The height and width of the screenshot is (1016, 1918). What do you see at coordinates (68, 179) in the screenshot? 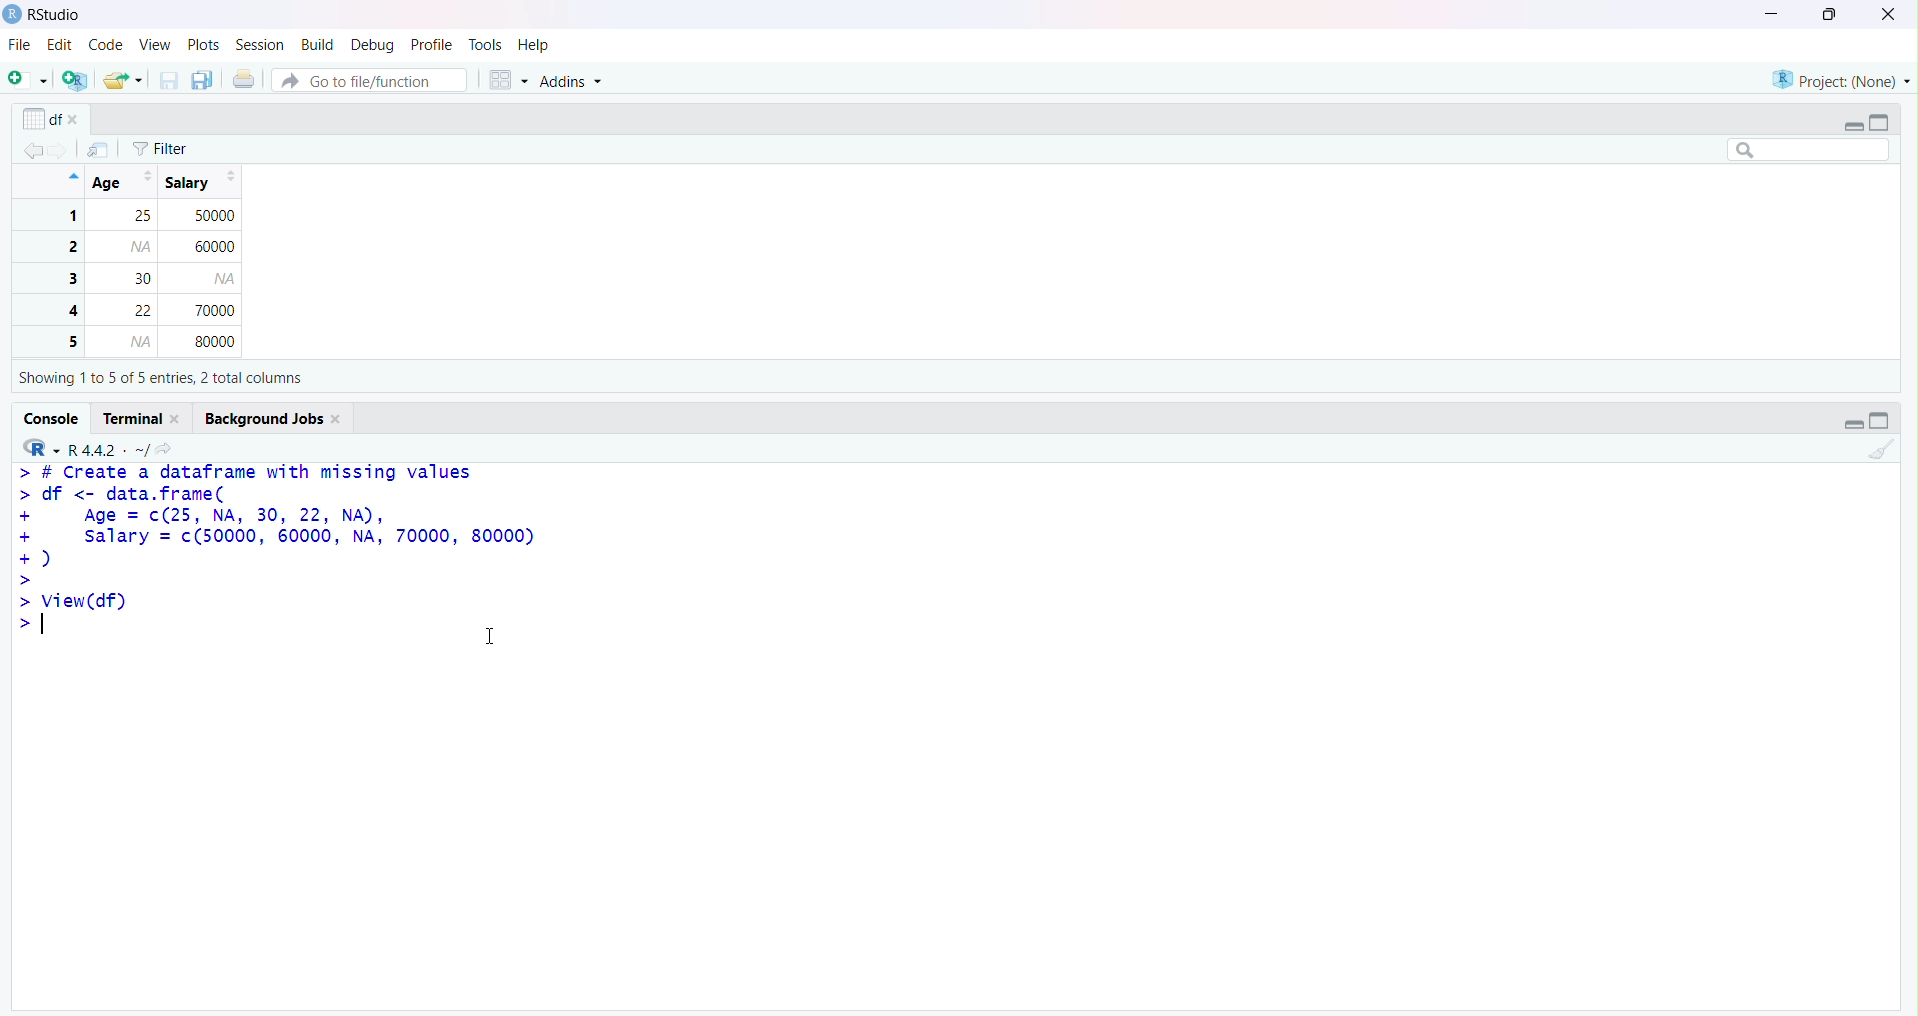
I see `Hide` at bounding box center [68, 179].